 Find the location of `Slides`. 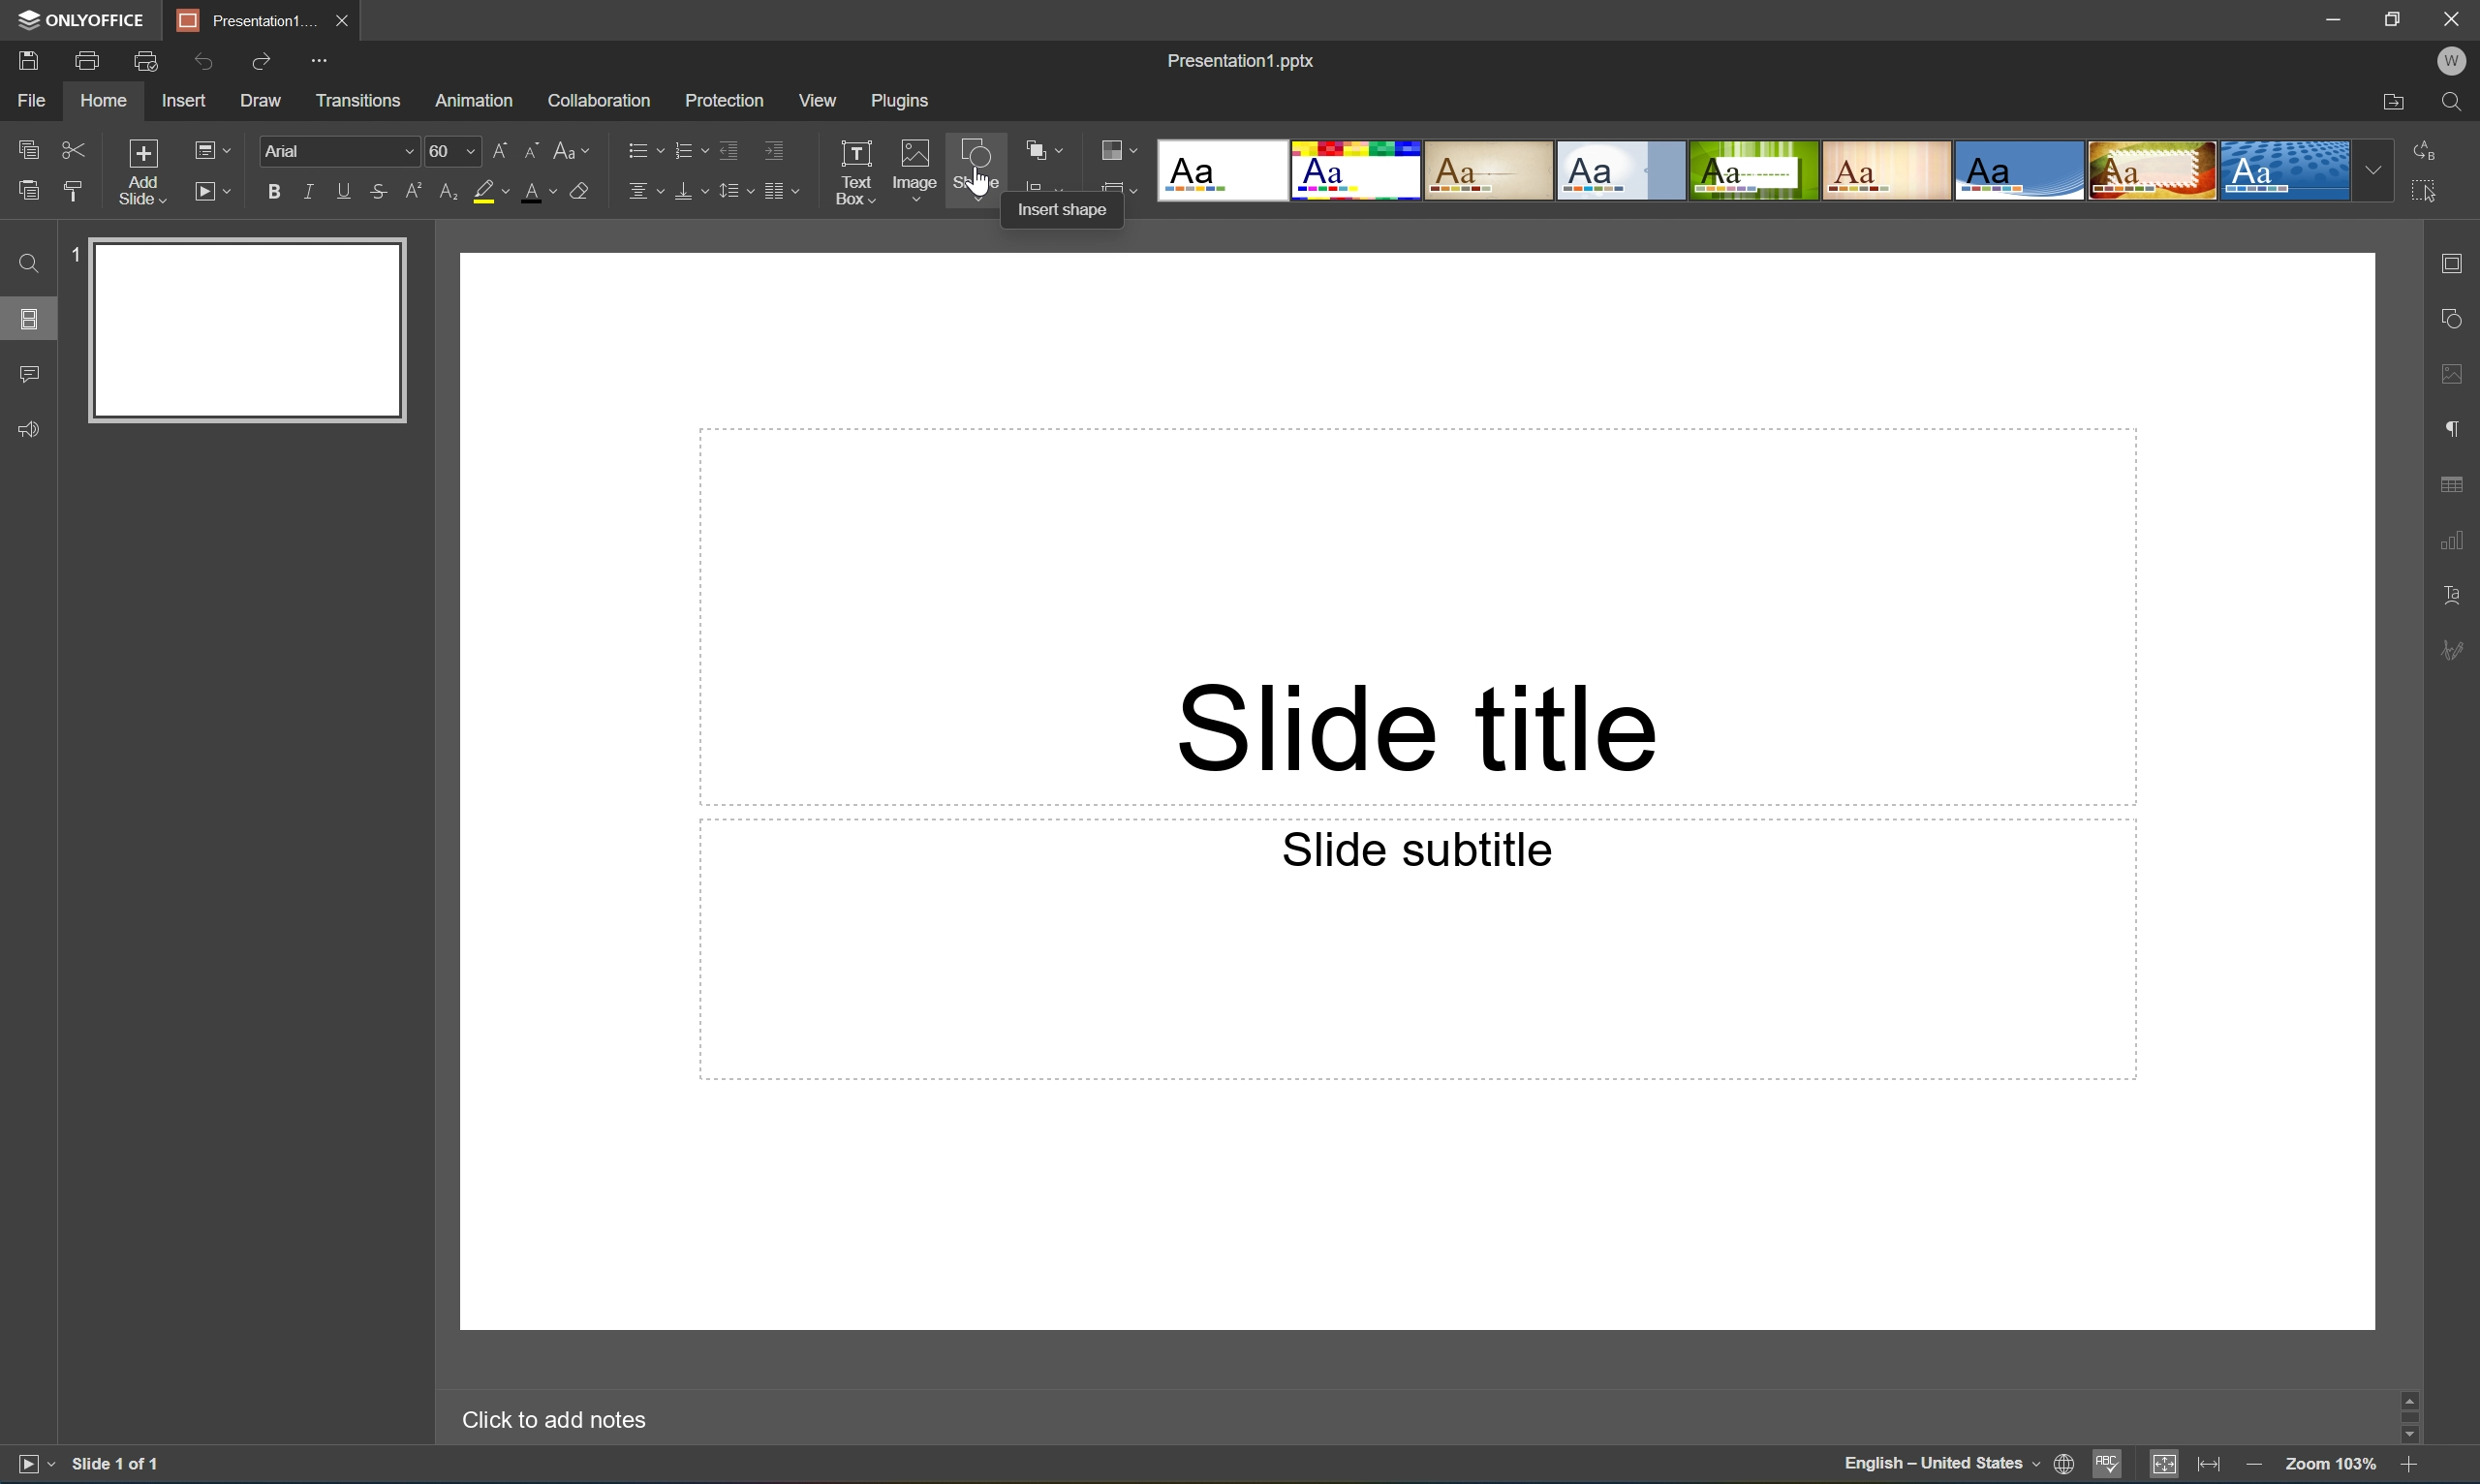

Slides is located at coordinates (28, 317).